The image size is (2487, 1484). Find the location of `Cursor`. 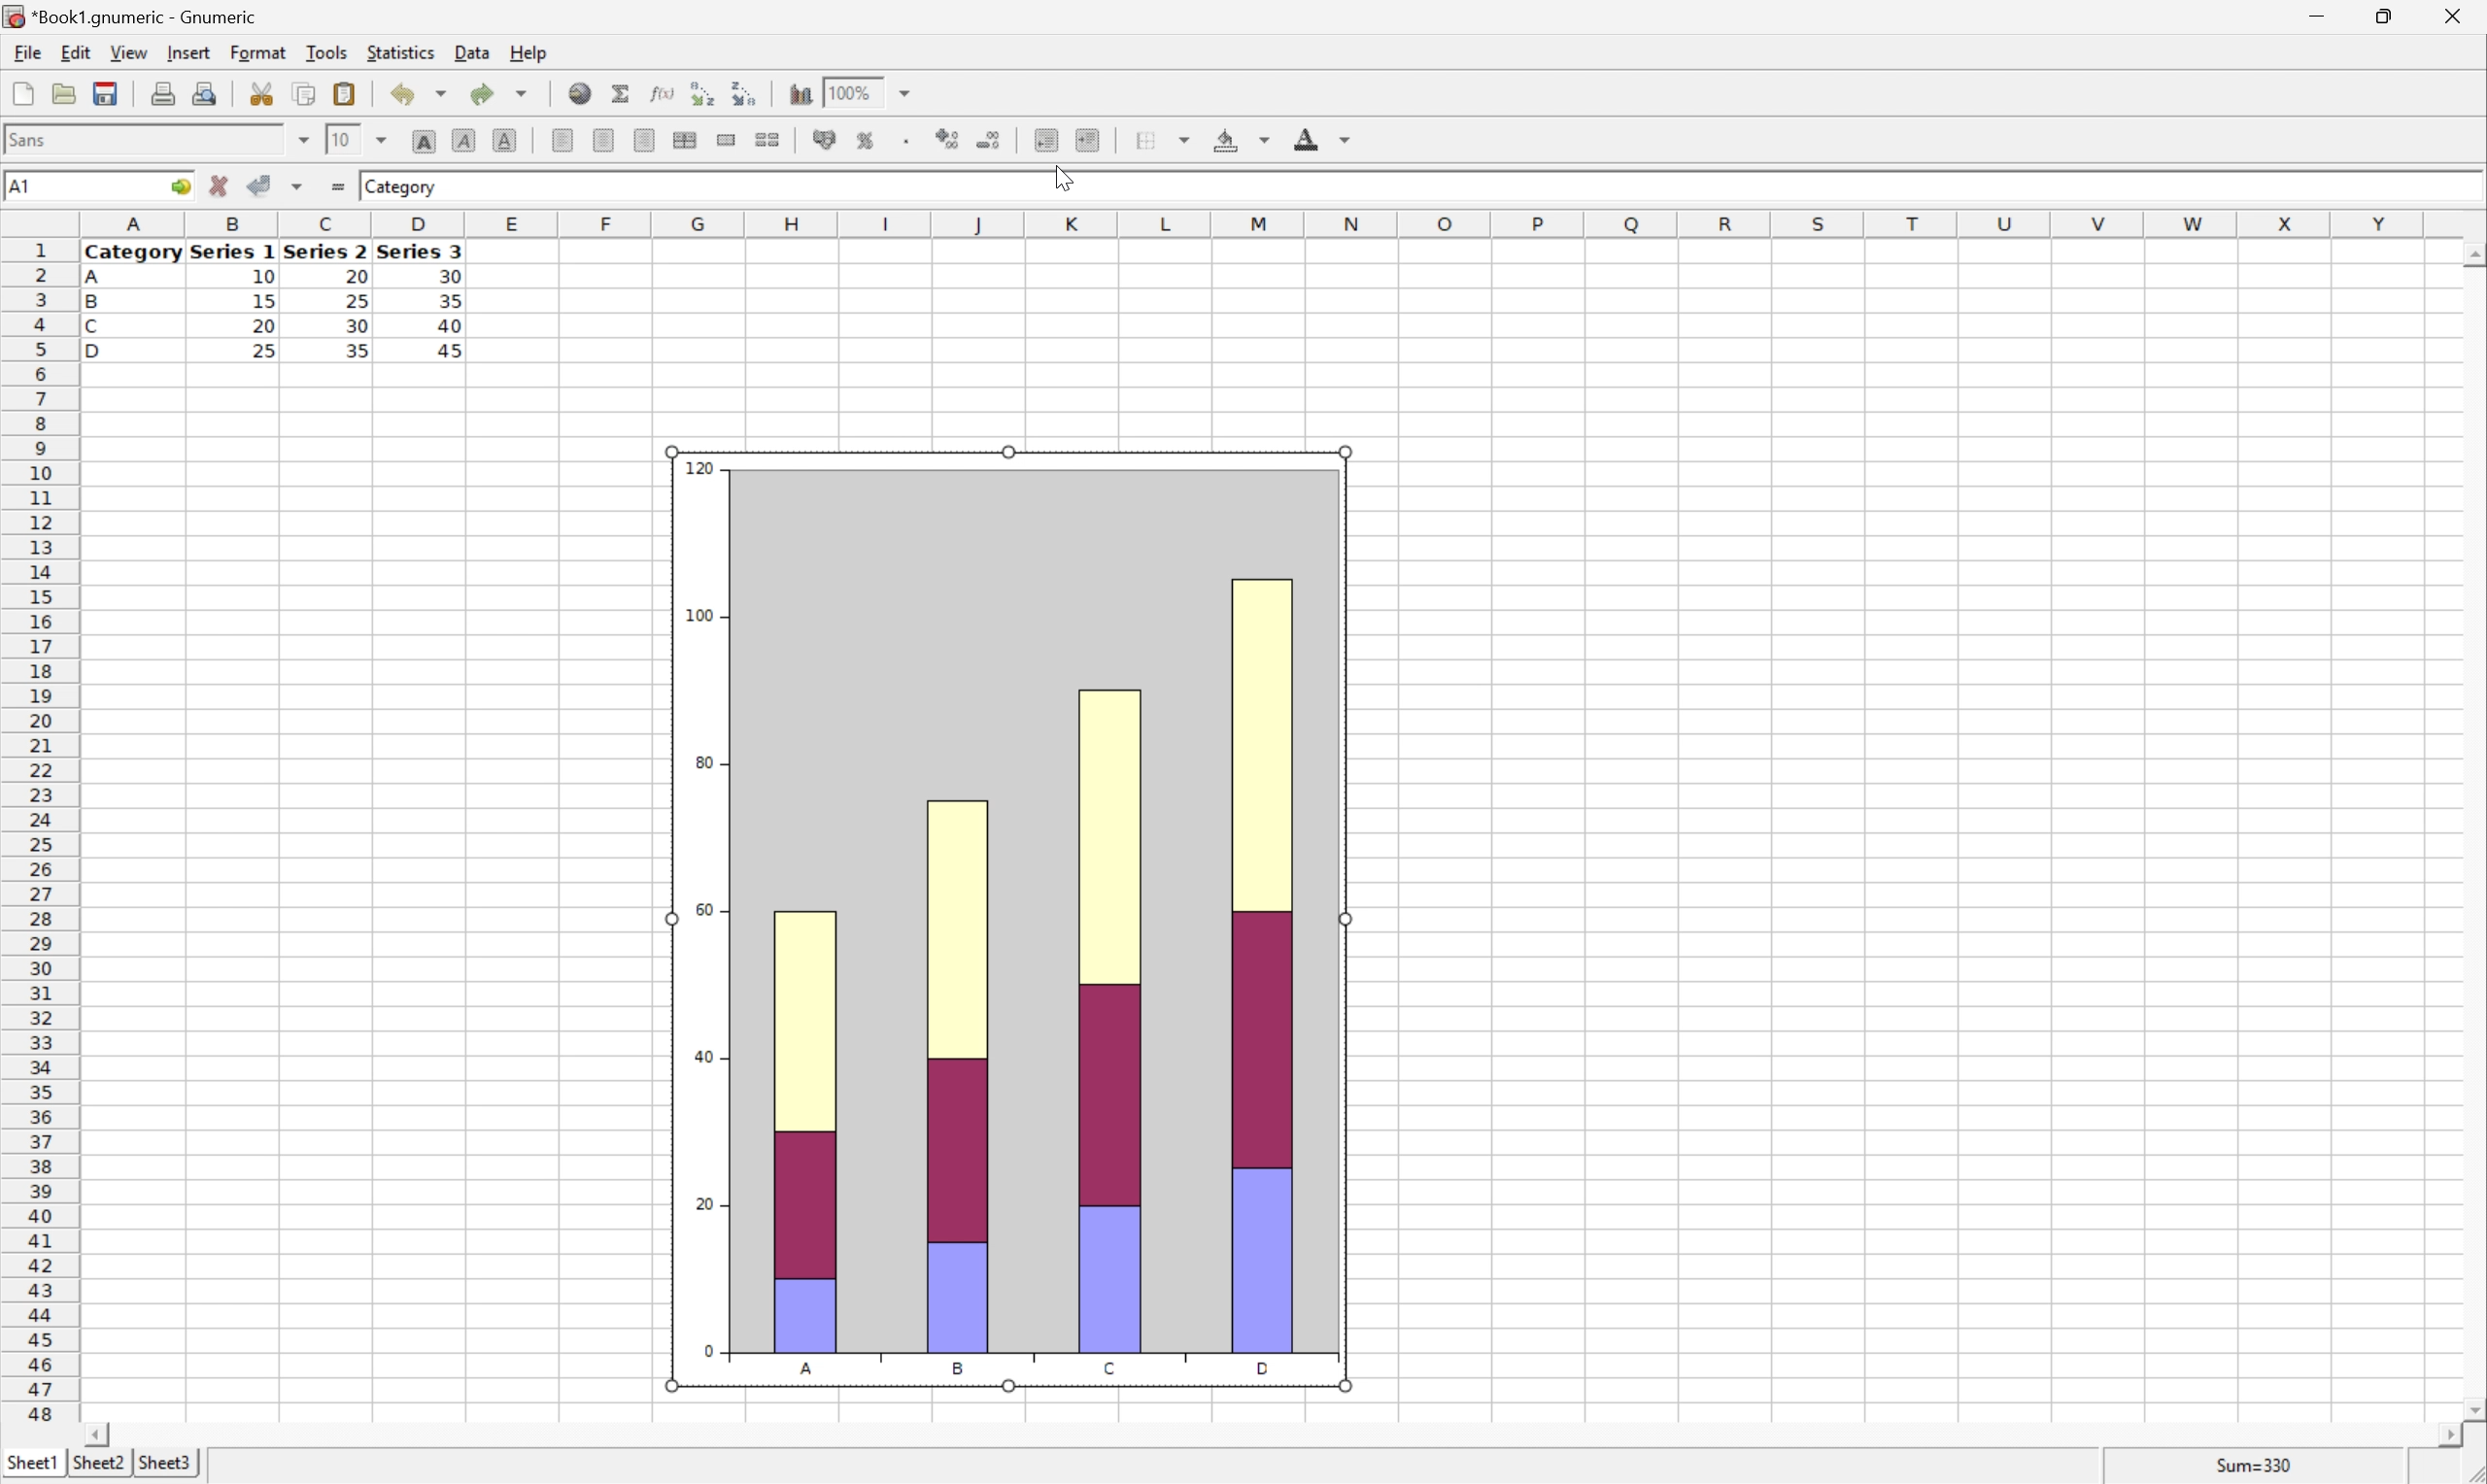

Cursor is located at coordinates (1063, 176).